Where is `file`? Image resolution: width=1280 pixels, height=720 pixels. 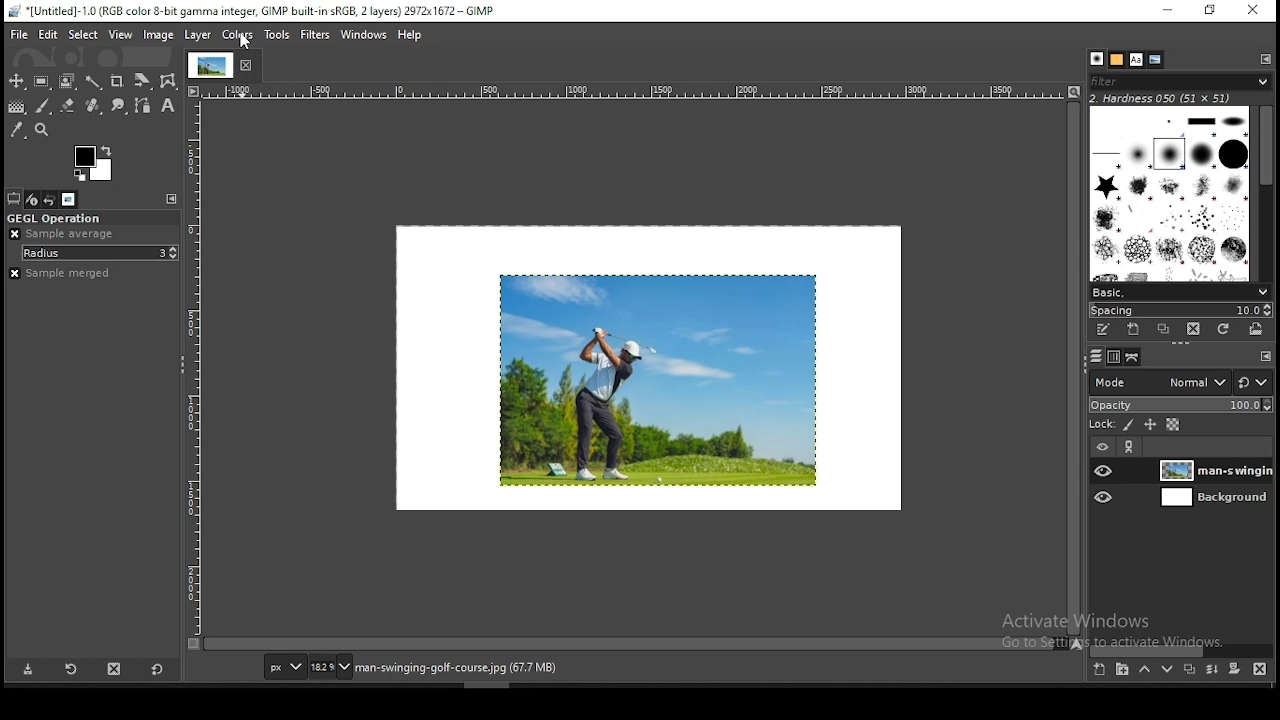
file is located at coordinates (20, 33).